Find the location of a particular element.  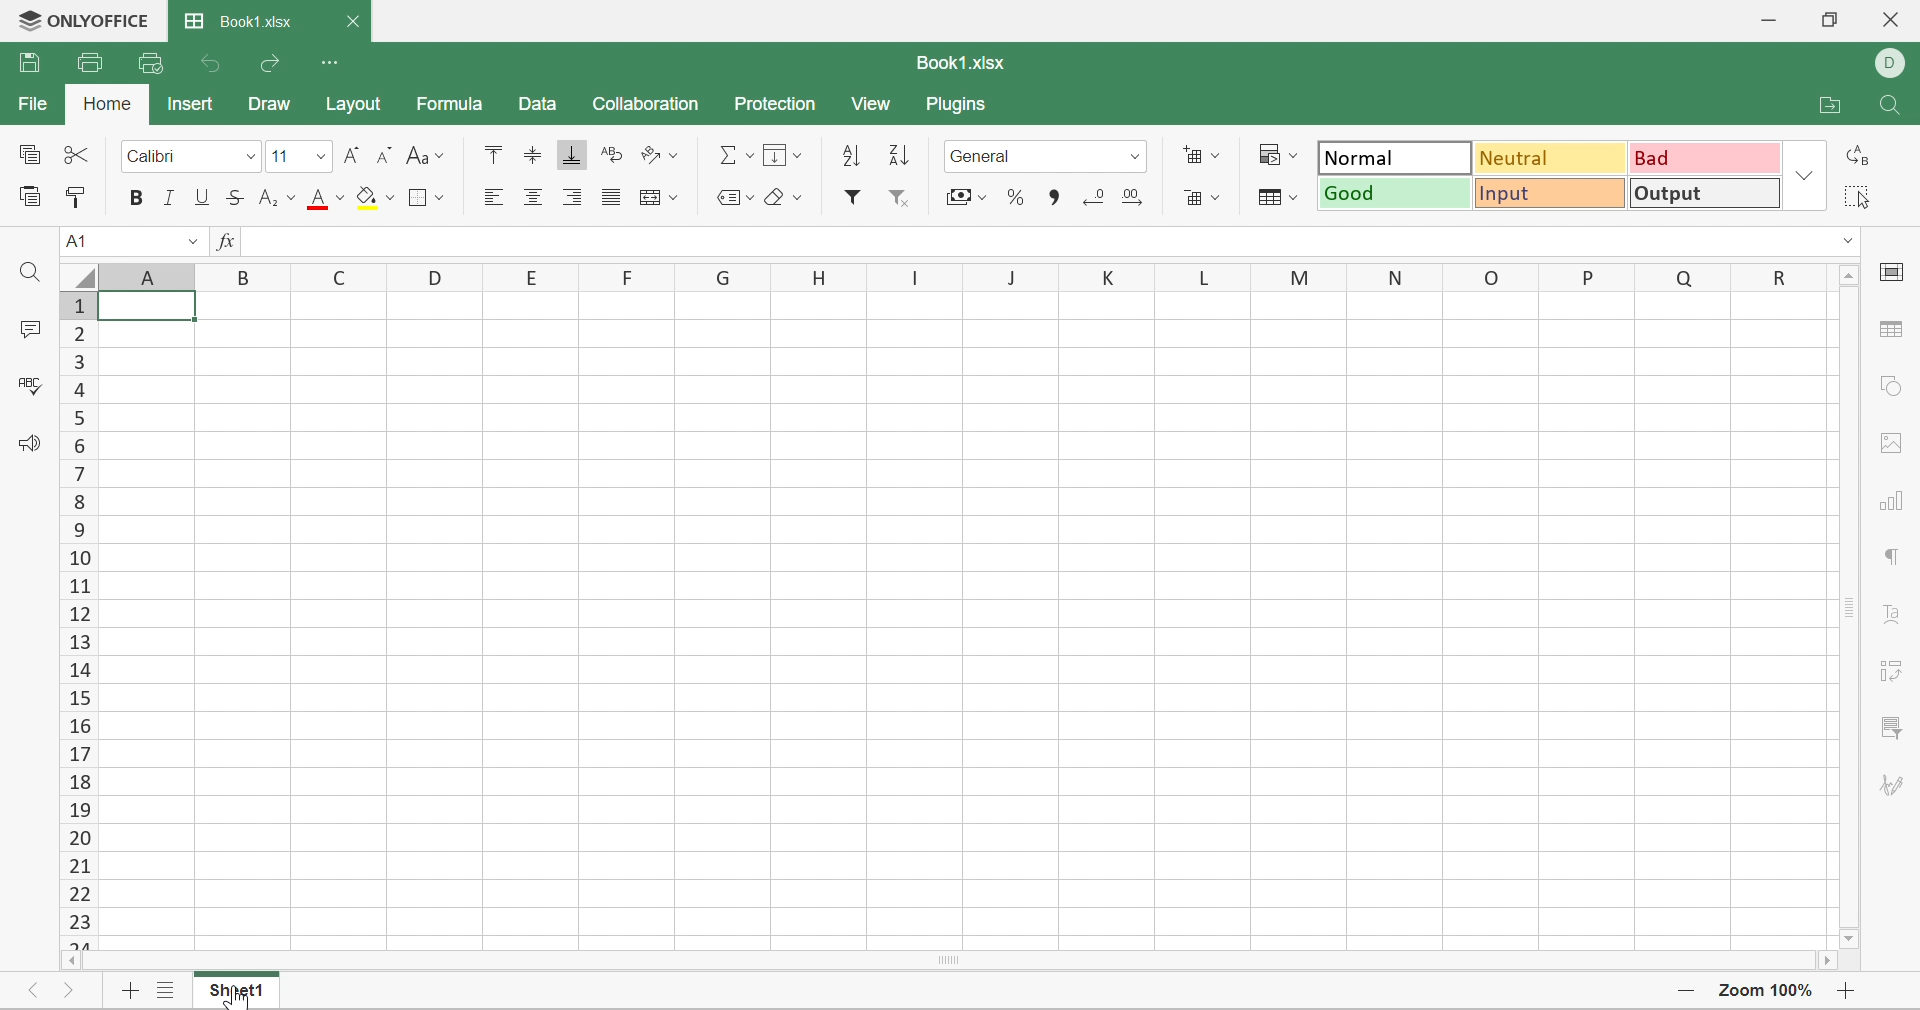

7 is located at coordinates (76, 473).